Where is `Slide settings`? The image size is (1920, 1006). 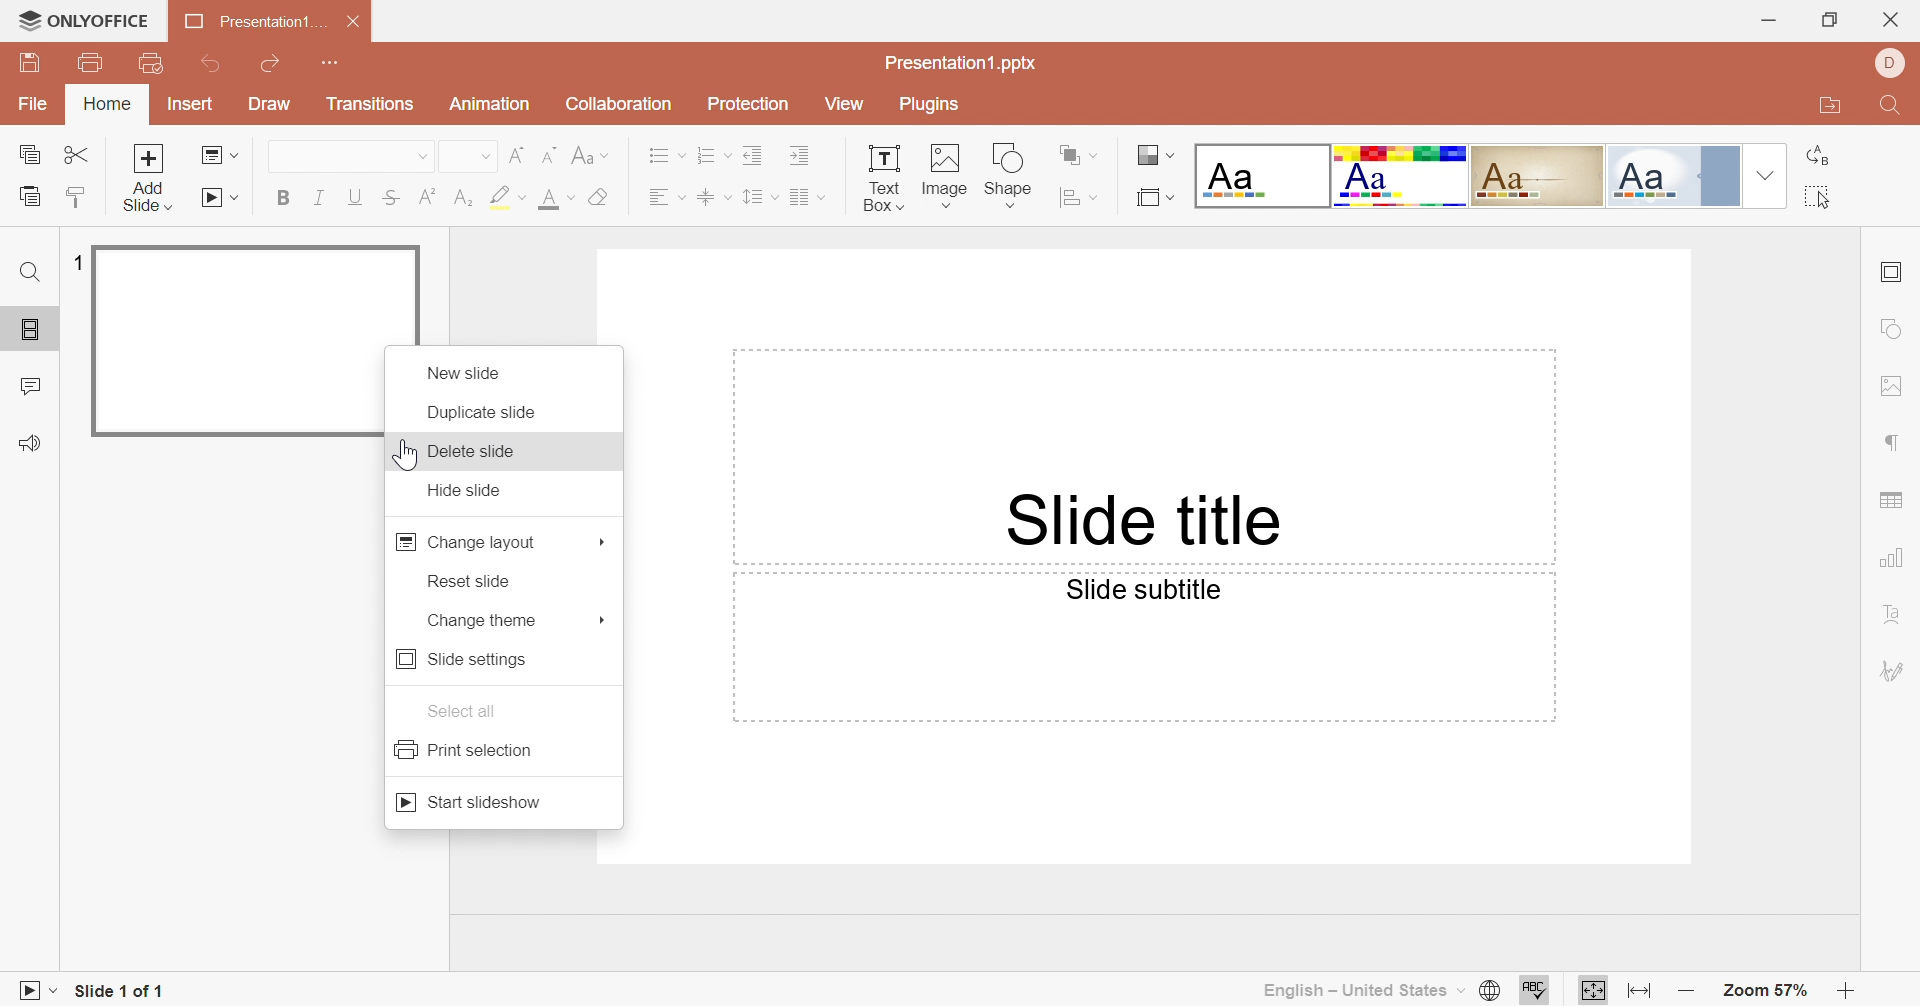 Slide settings is located at coordinates (463, 657).